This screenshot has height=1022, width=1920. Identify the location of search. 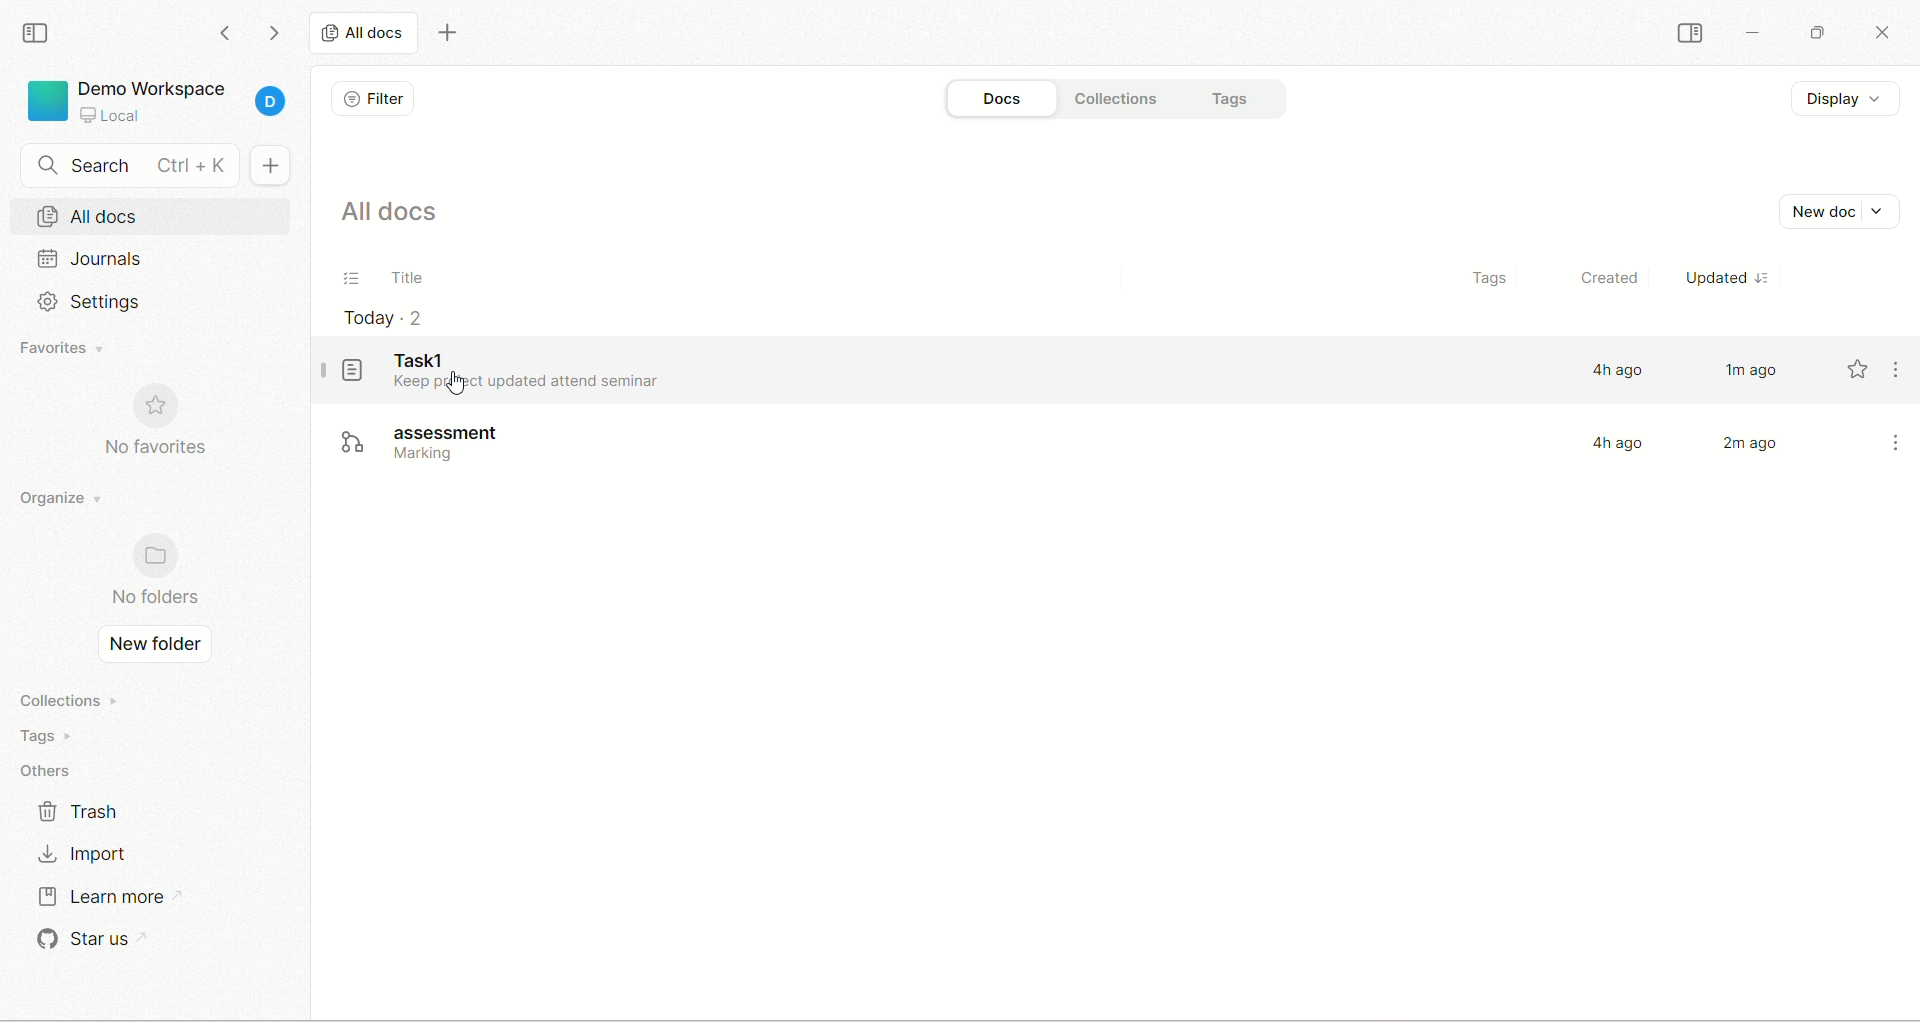
(130, 166).